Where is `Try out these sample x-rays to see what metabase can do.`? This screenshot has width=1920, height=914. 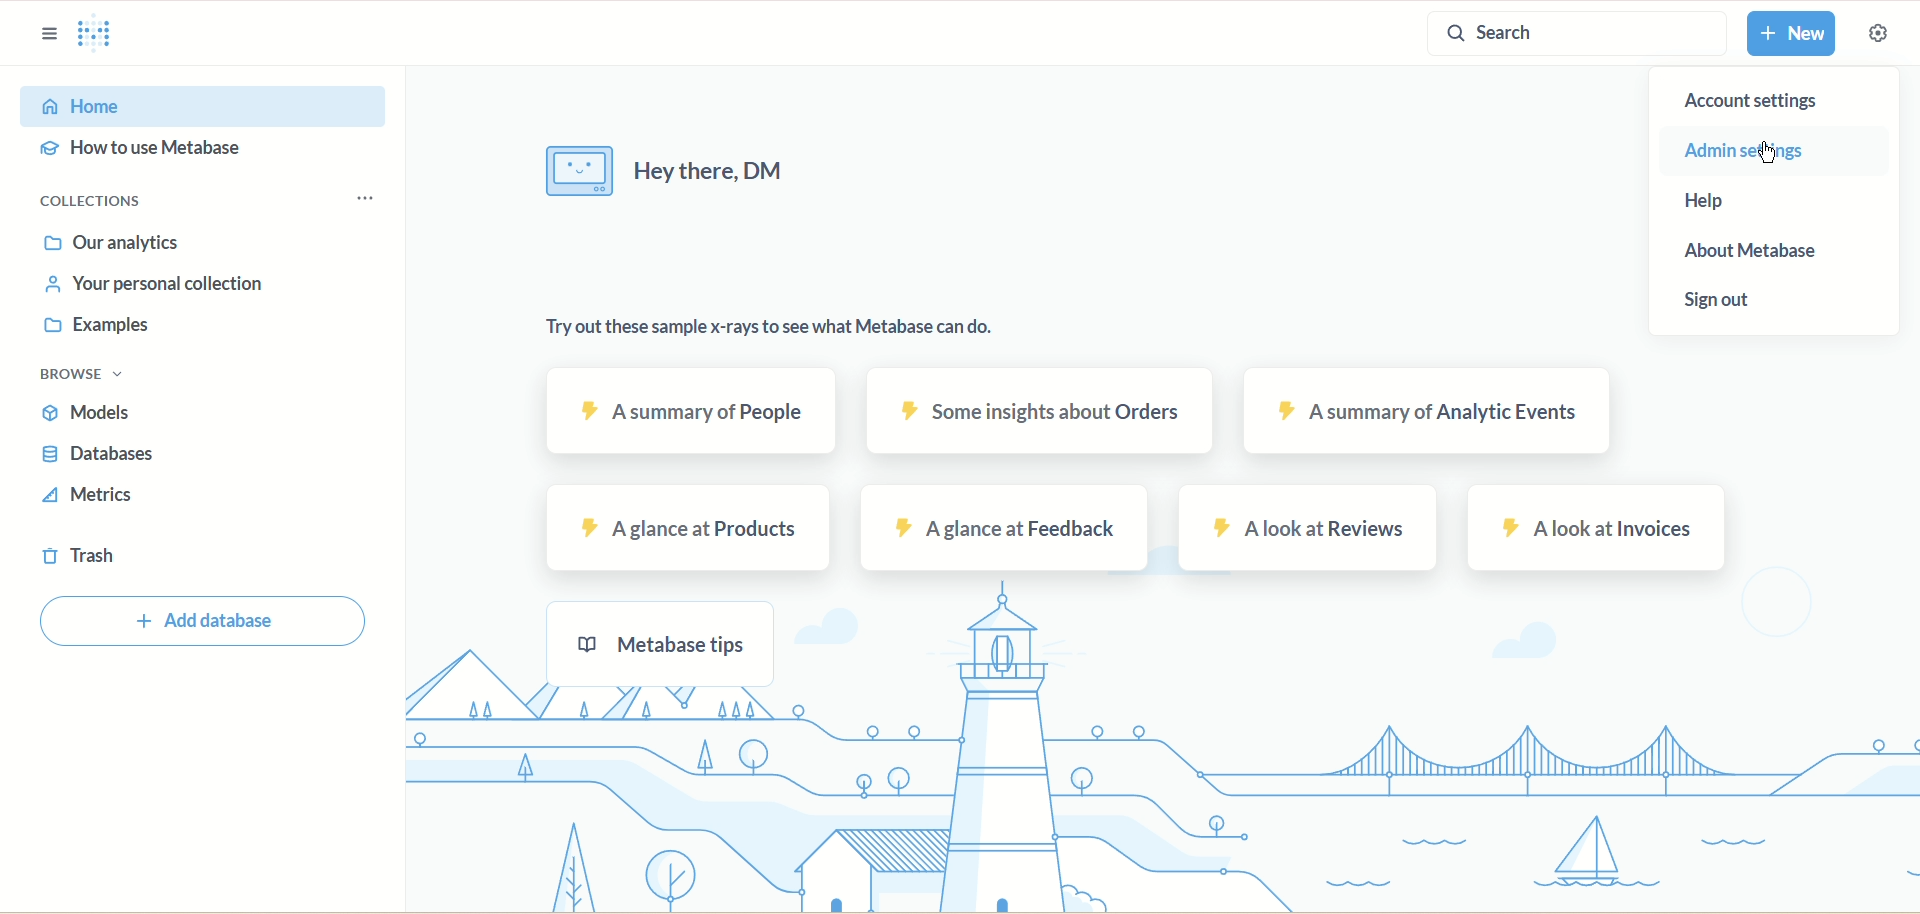
Try out these sample x-rays to see what metabase can do. is located at coordinates (787, 322).